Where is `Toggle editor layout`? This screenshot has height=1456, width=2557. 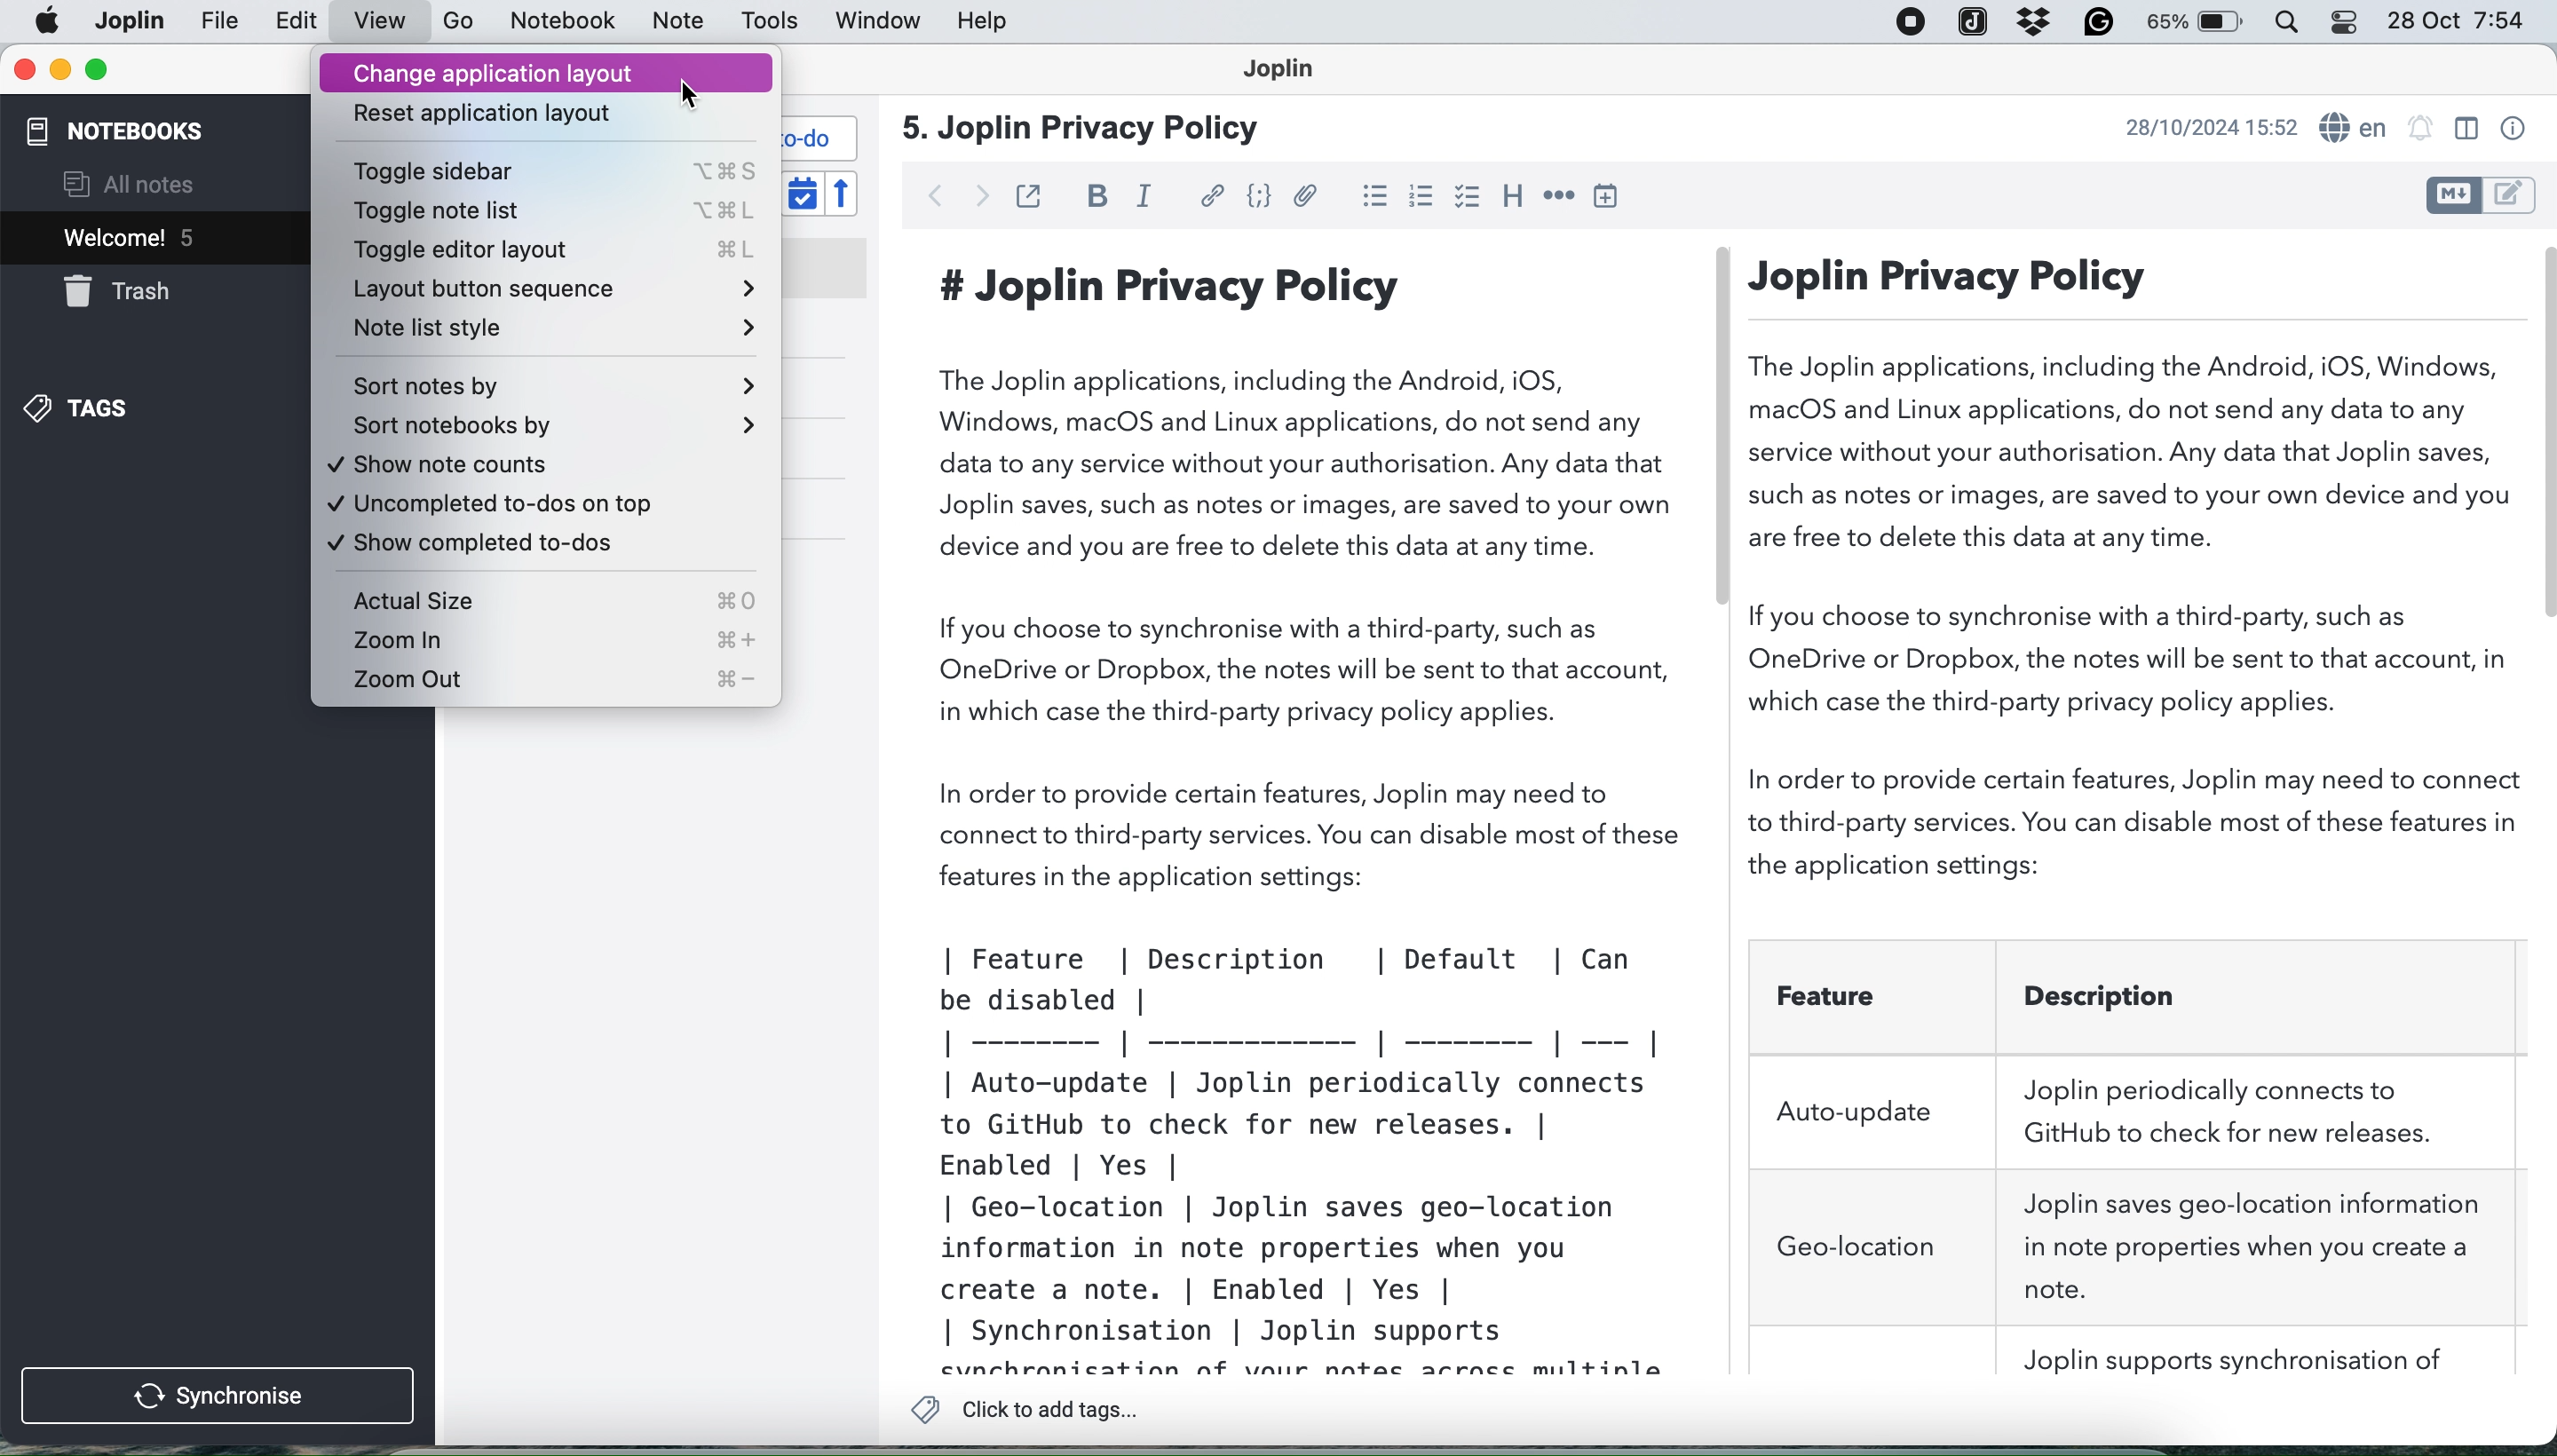 Toggle editor layout is located at coordinates (548, 254).